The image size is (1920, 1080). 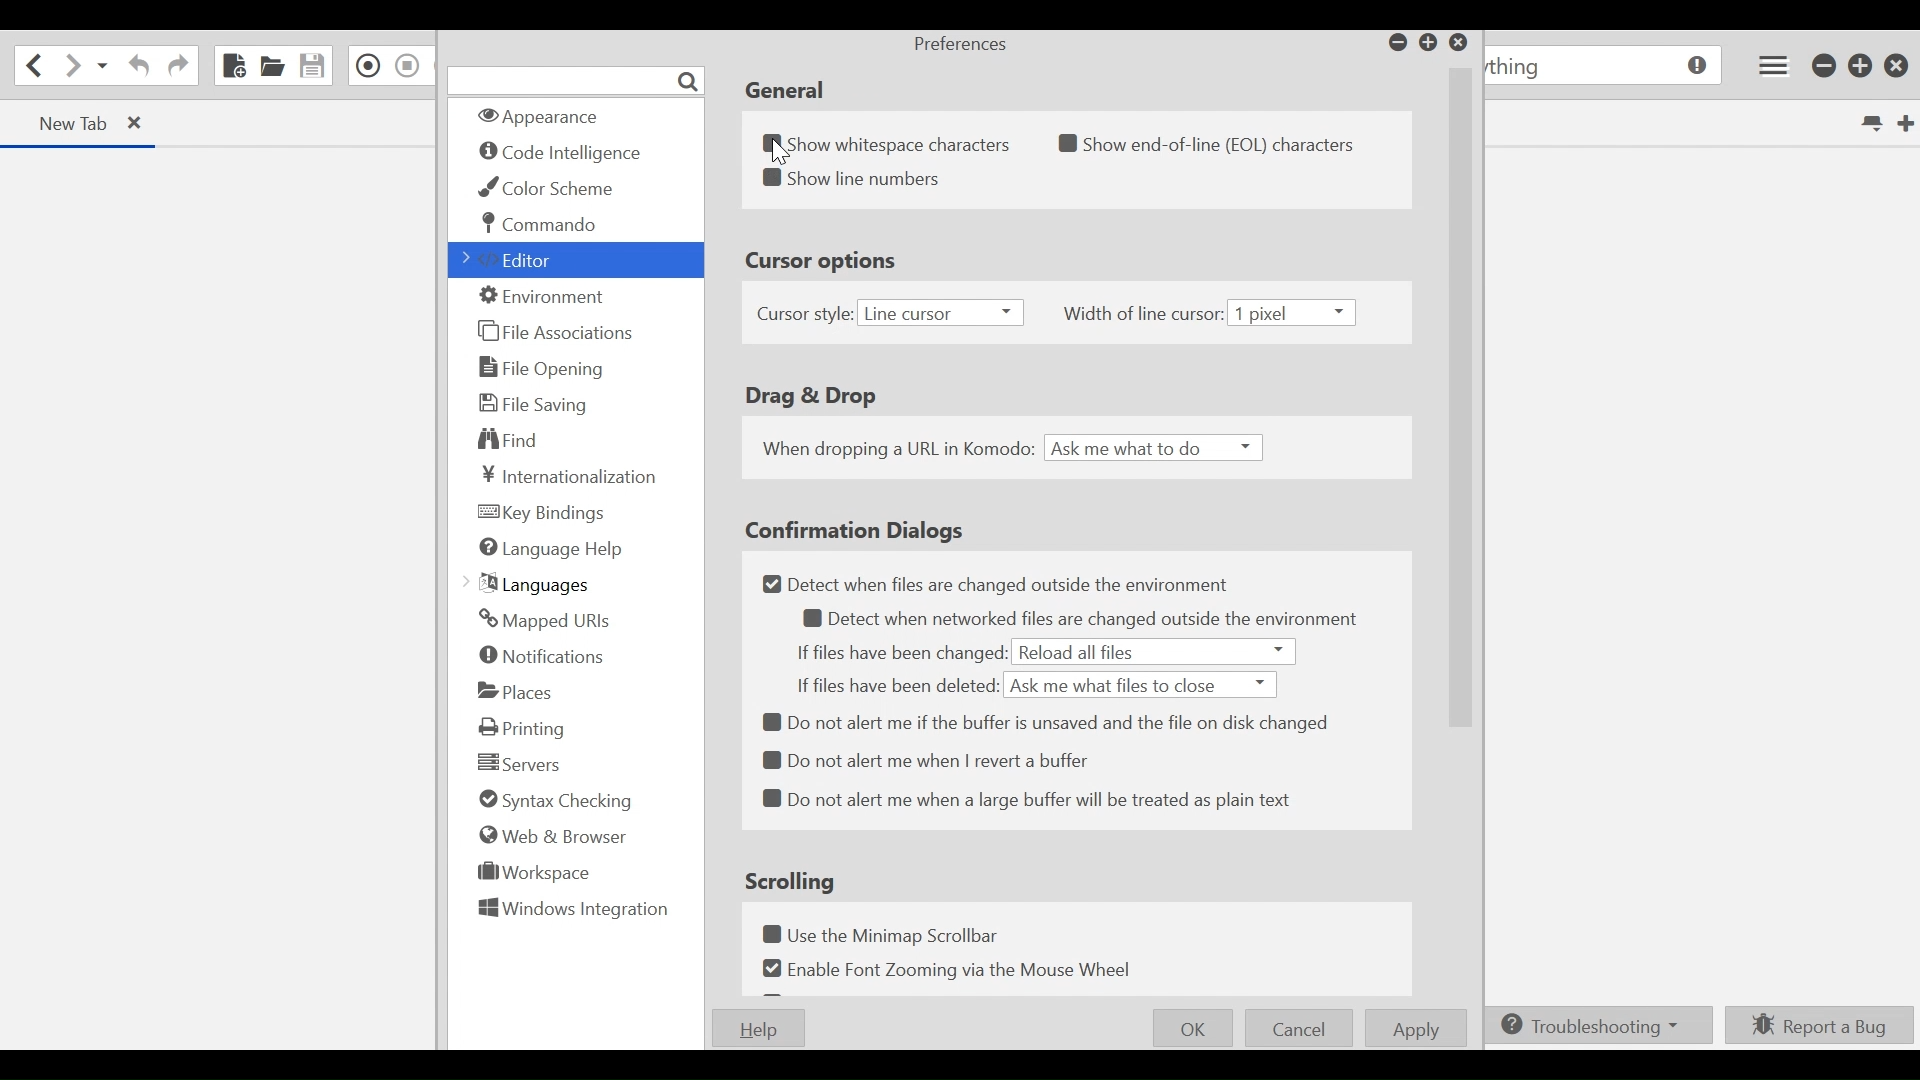 I want to click on Troubleshooting, so click(x=1596, y=1027).